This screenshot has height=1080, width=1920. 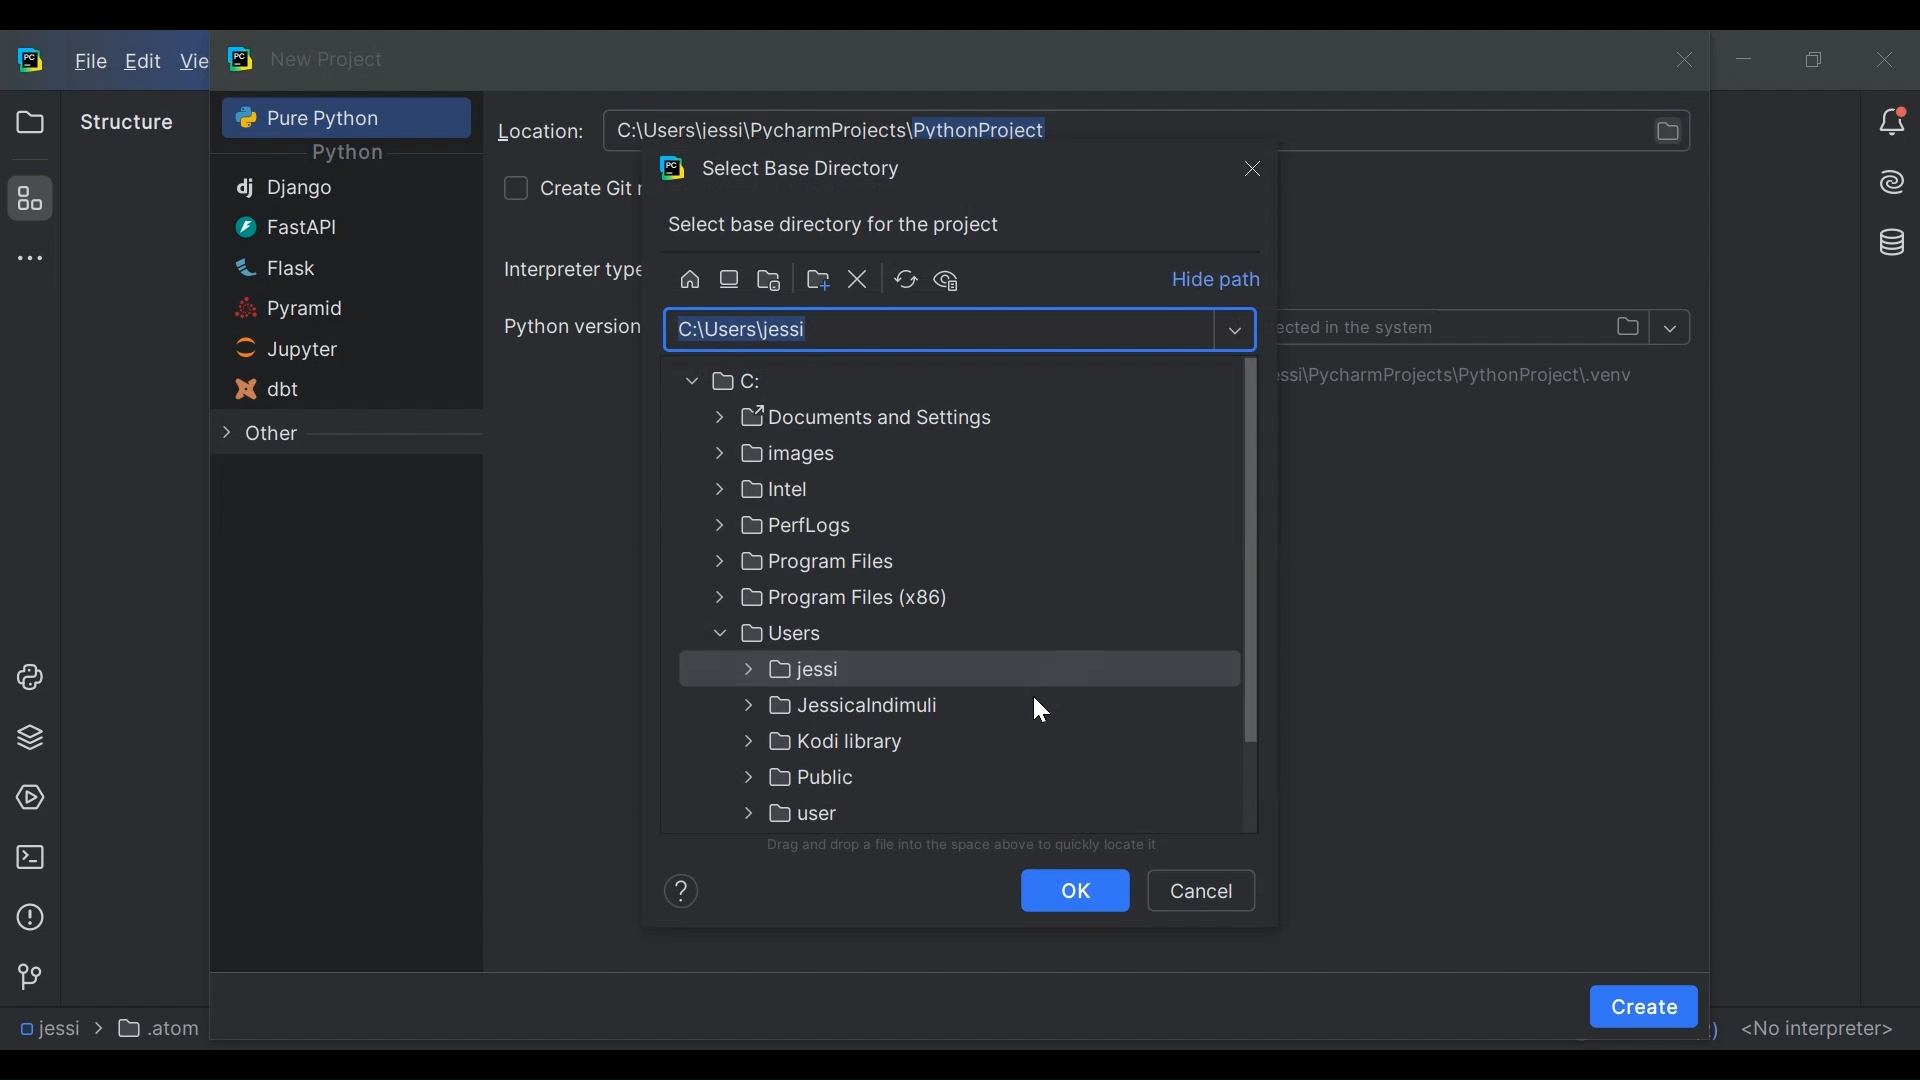 I want to click on Folder Path, so click(x=876, y=455).